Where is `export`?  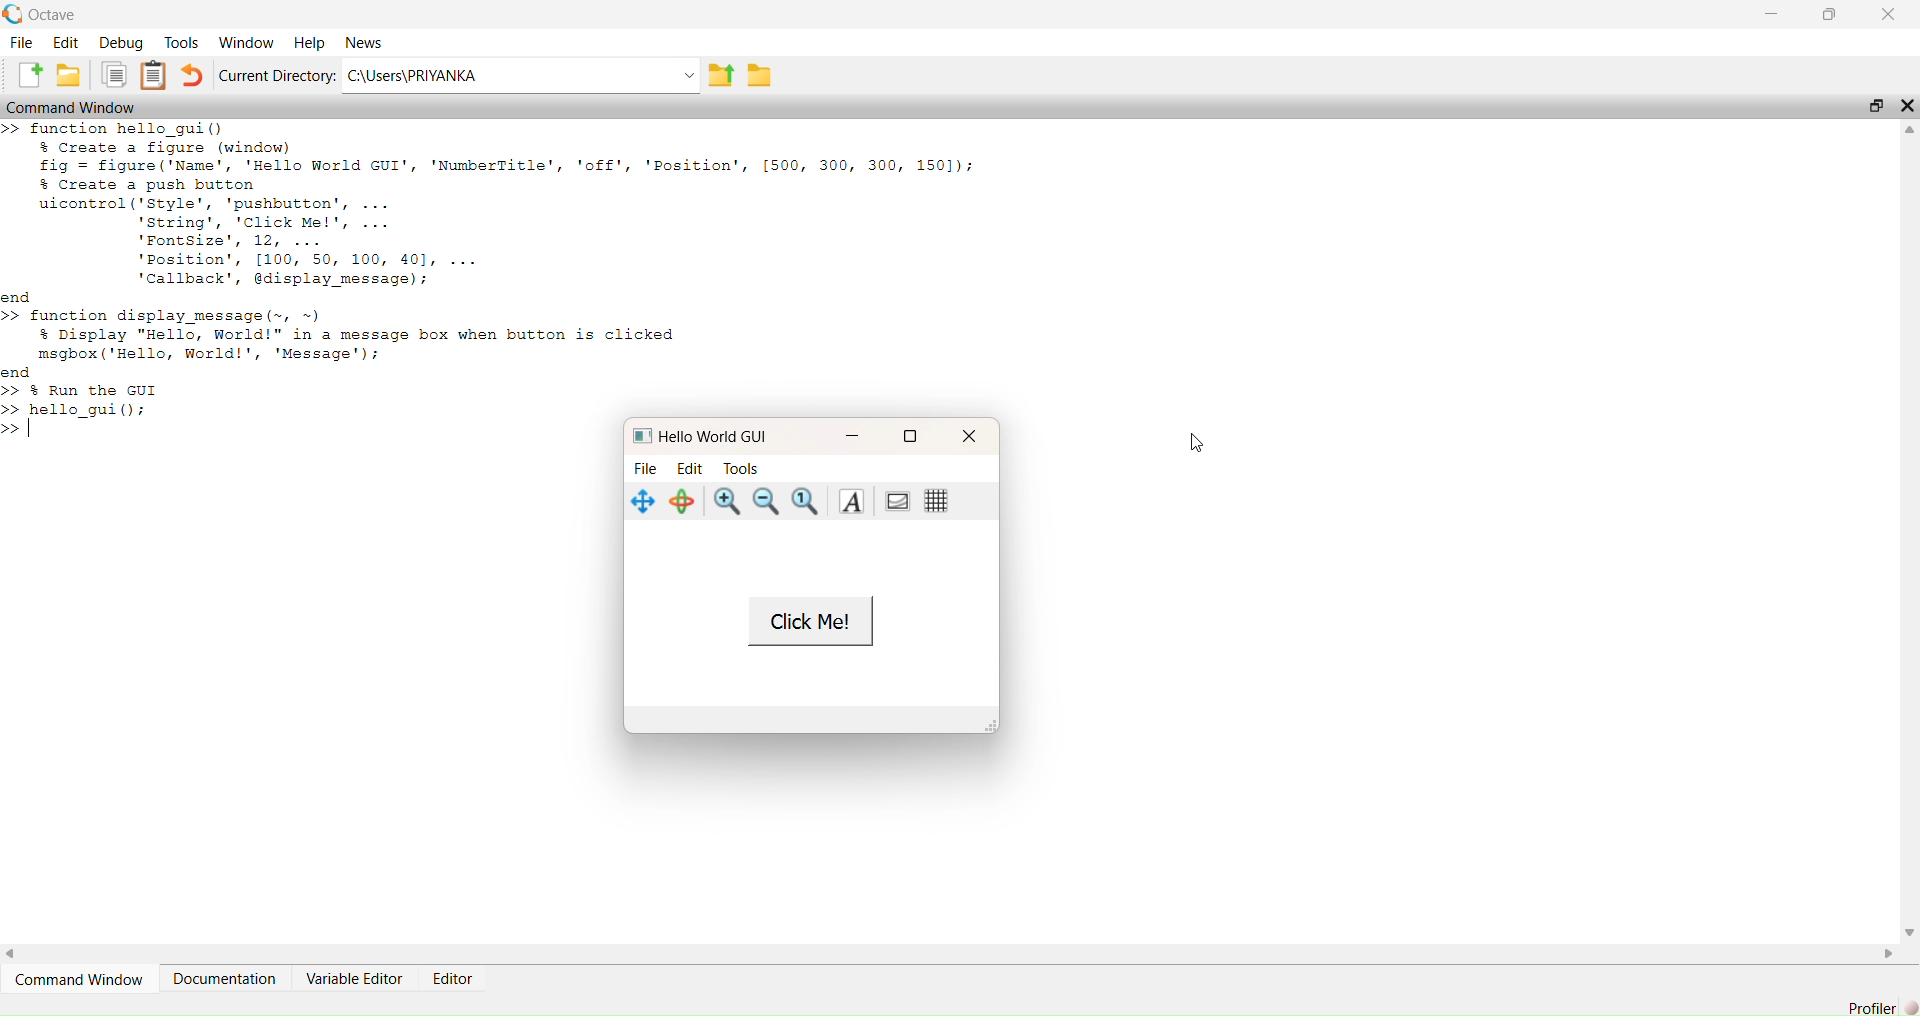
export is located at coordinates (722, 81).